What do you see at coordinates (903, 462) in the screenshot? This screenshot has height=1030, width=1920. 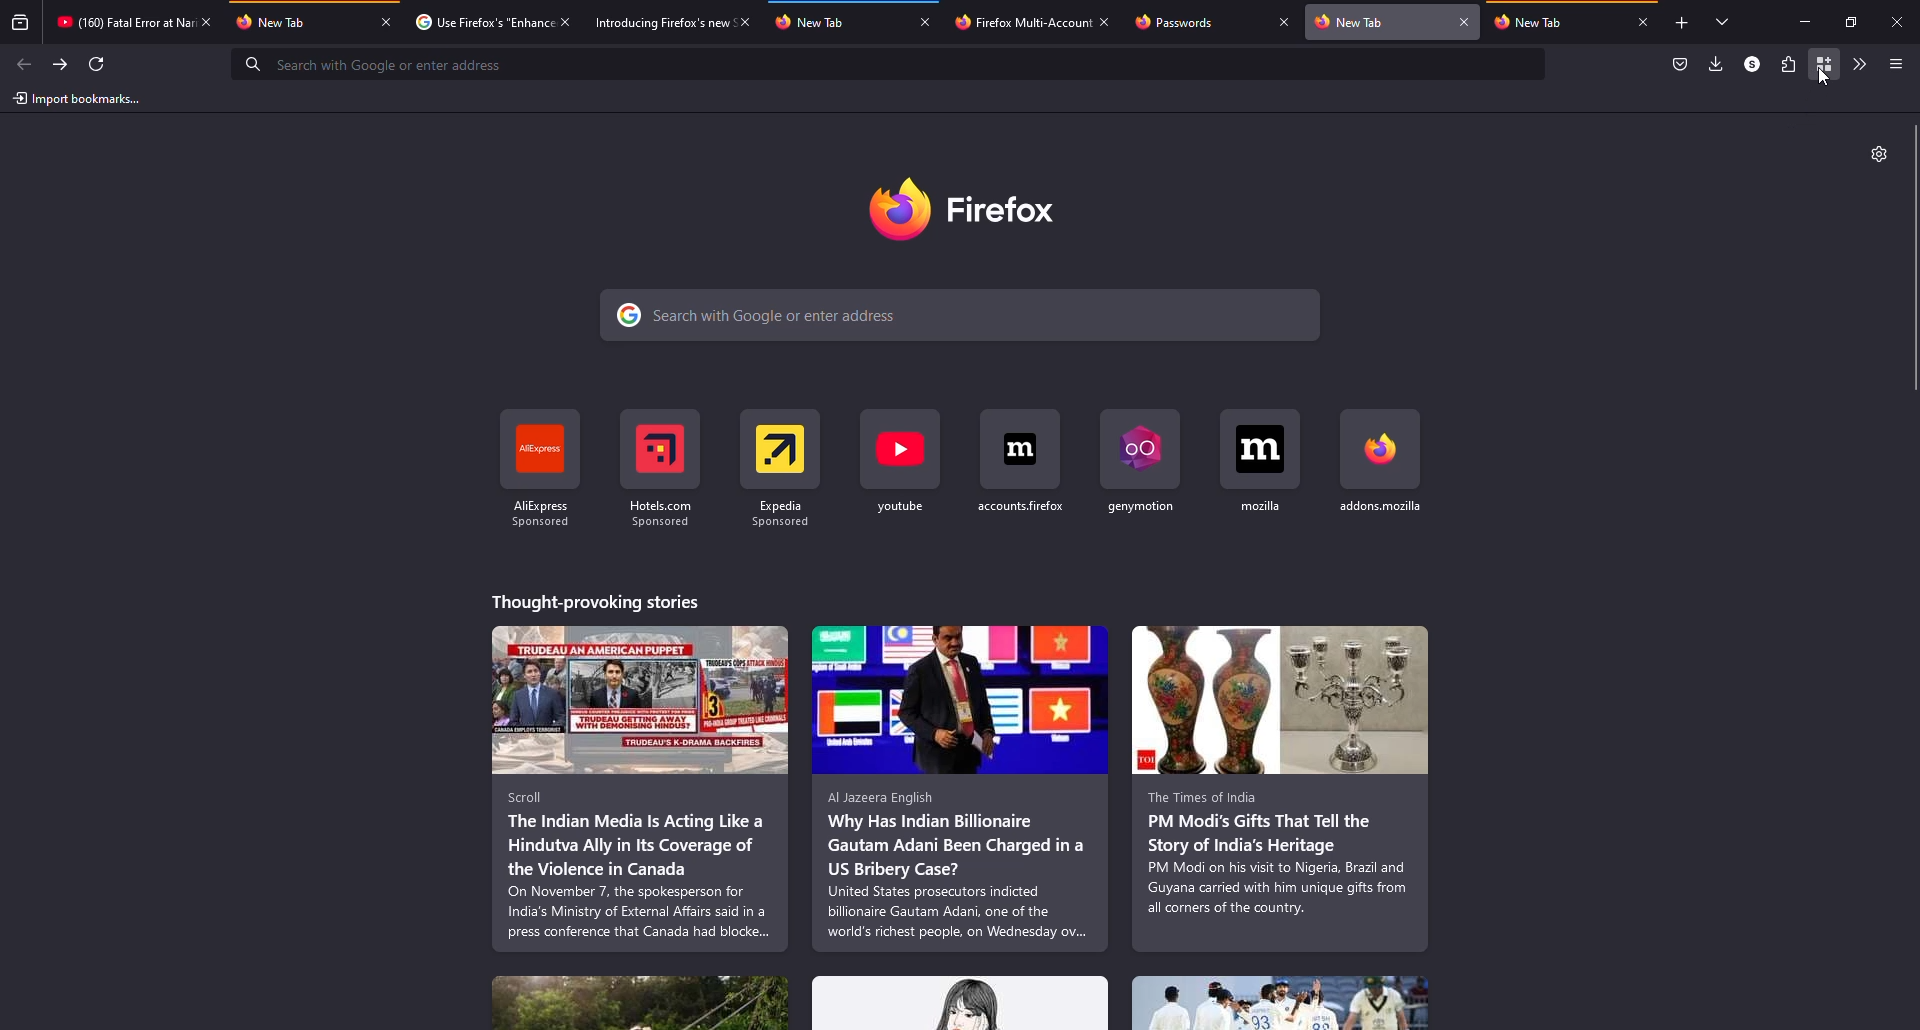 I see `shortcut` at bounding box center [903, 462].